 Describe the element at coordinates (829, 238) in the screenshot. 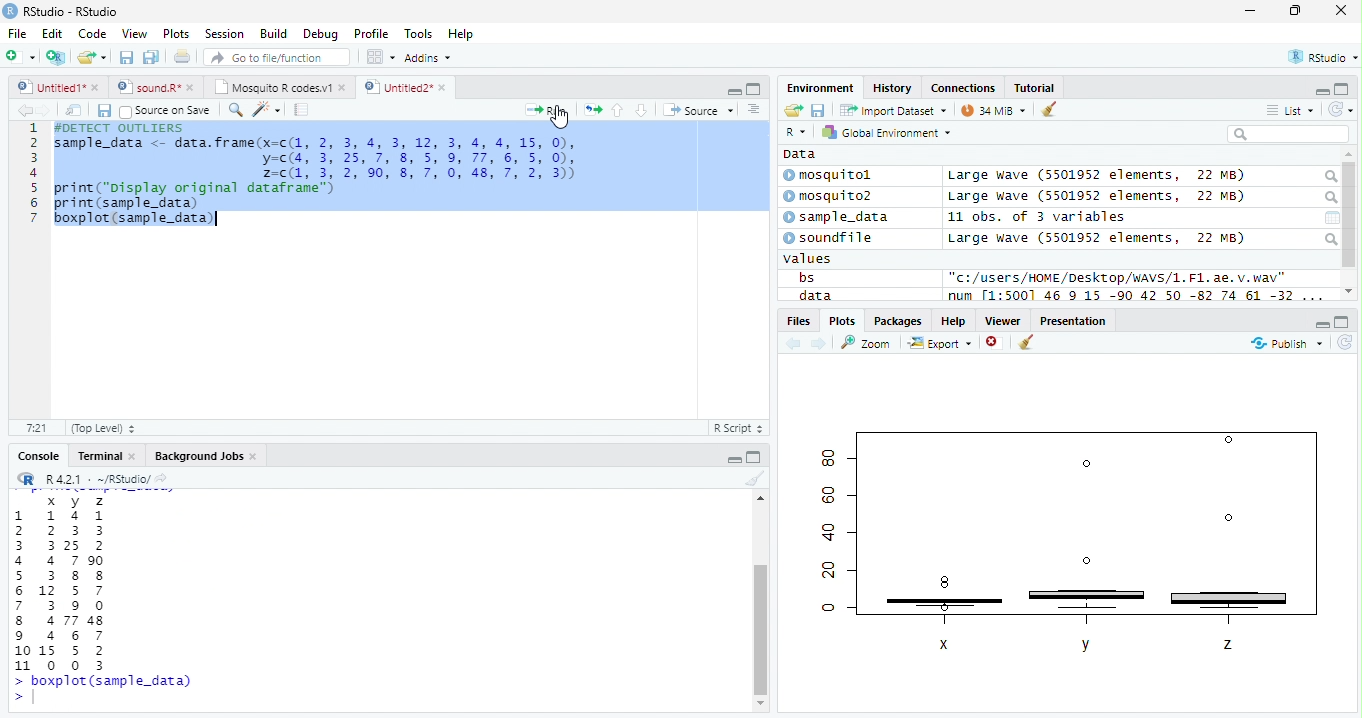

I see `soundfile` at that location.